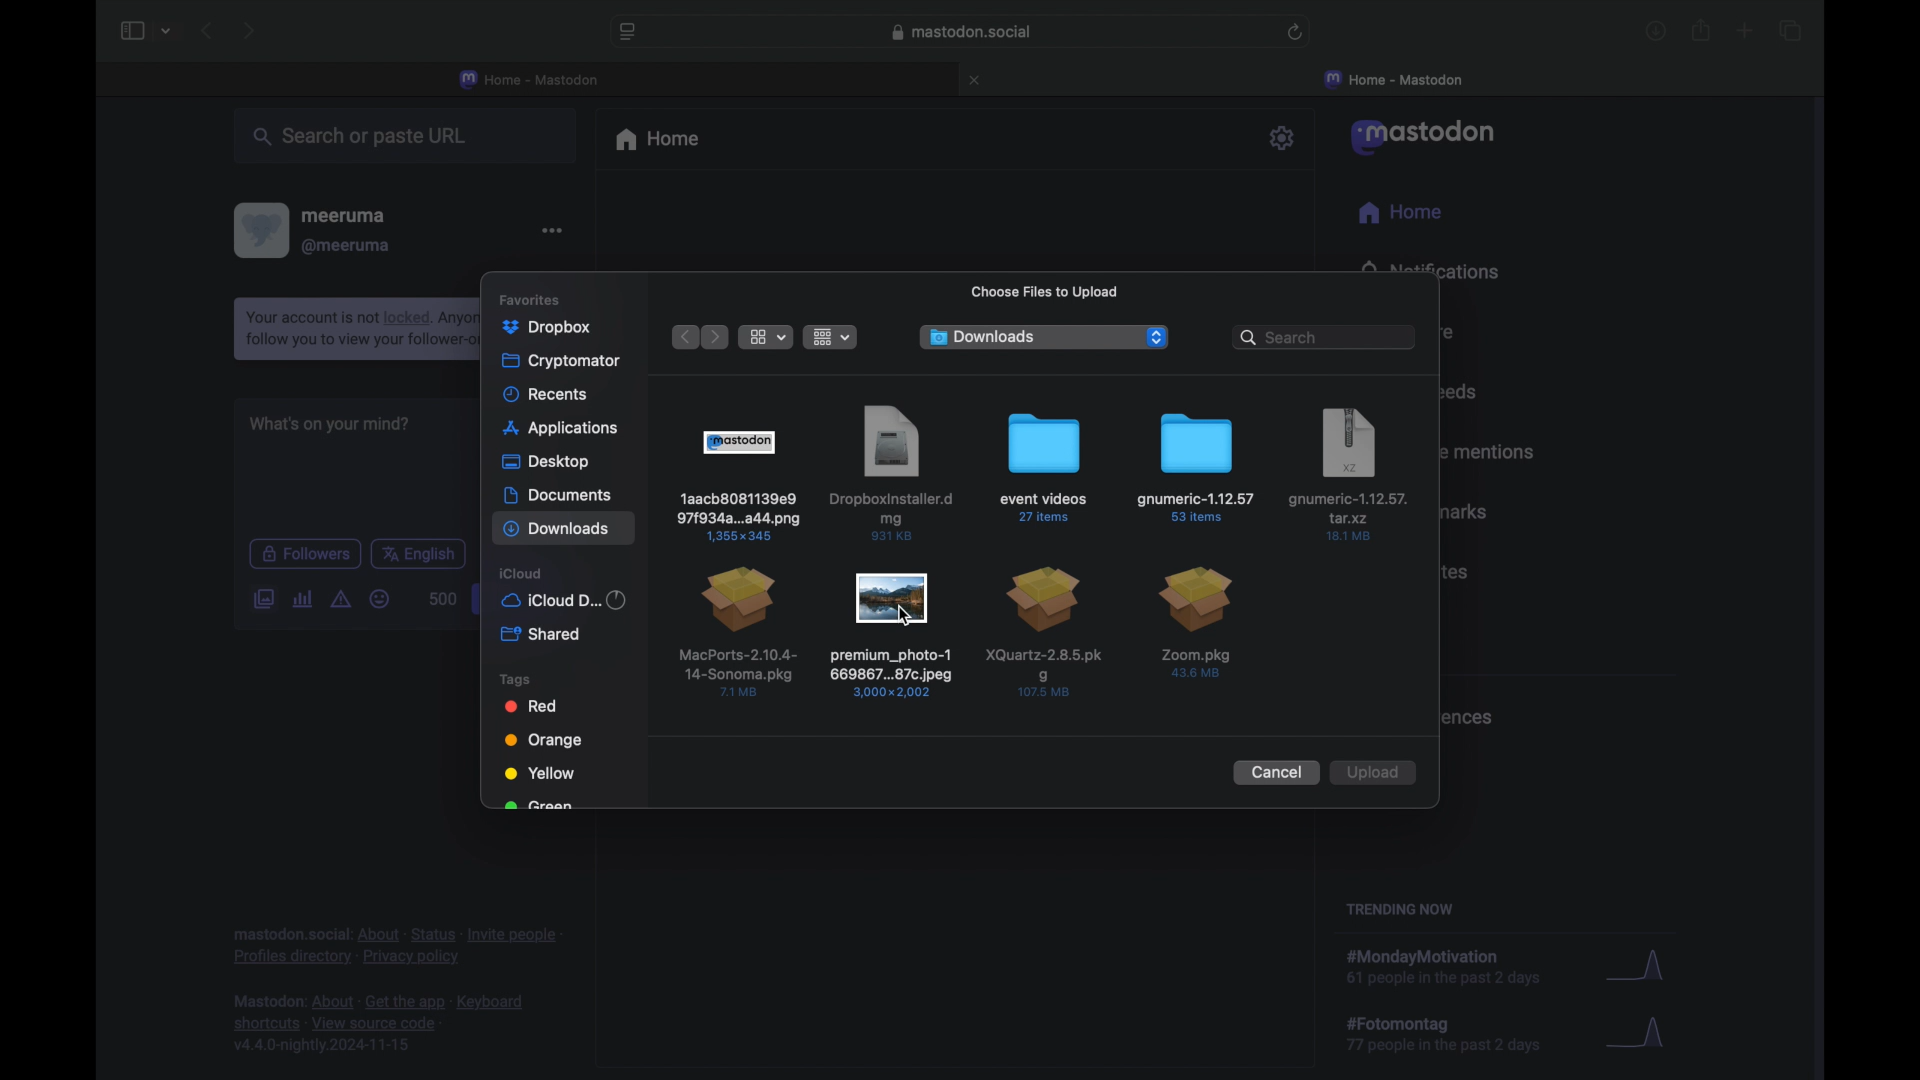 The width and height of the screenshot is (1920, 1080). Describe the element at coordinates (1399, 909) in the screenshot. I see `trending now` at that location.